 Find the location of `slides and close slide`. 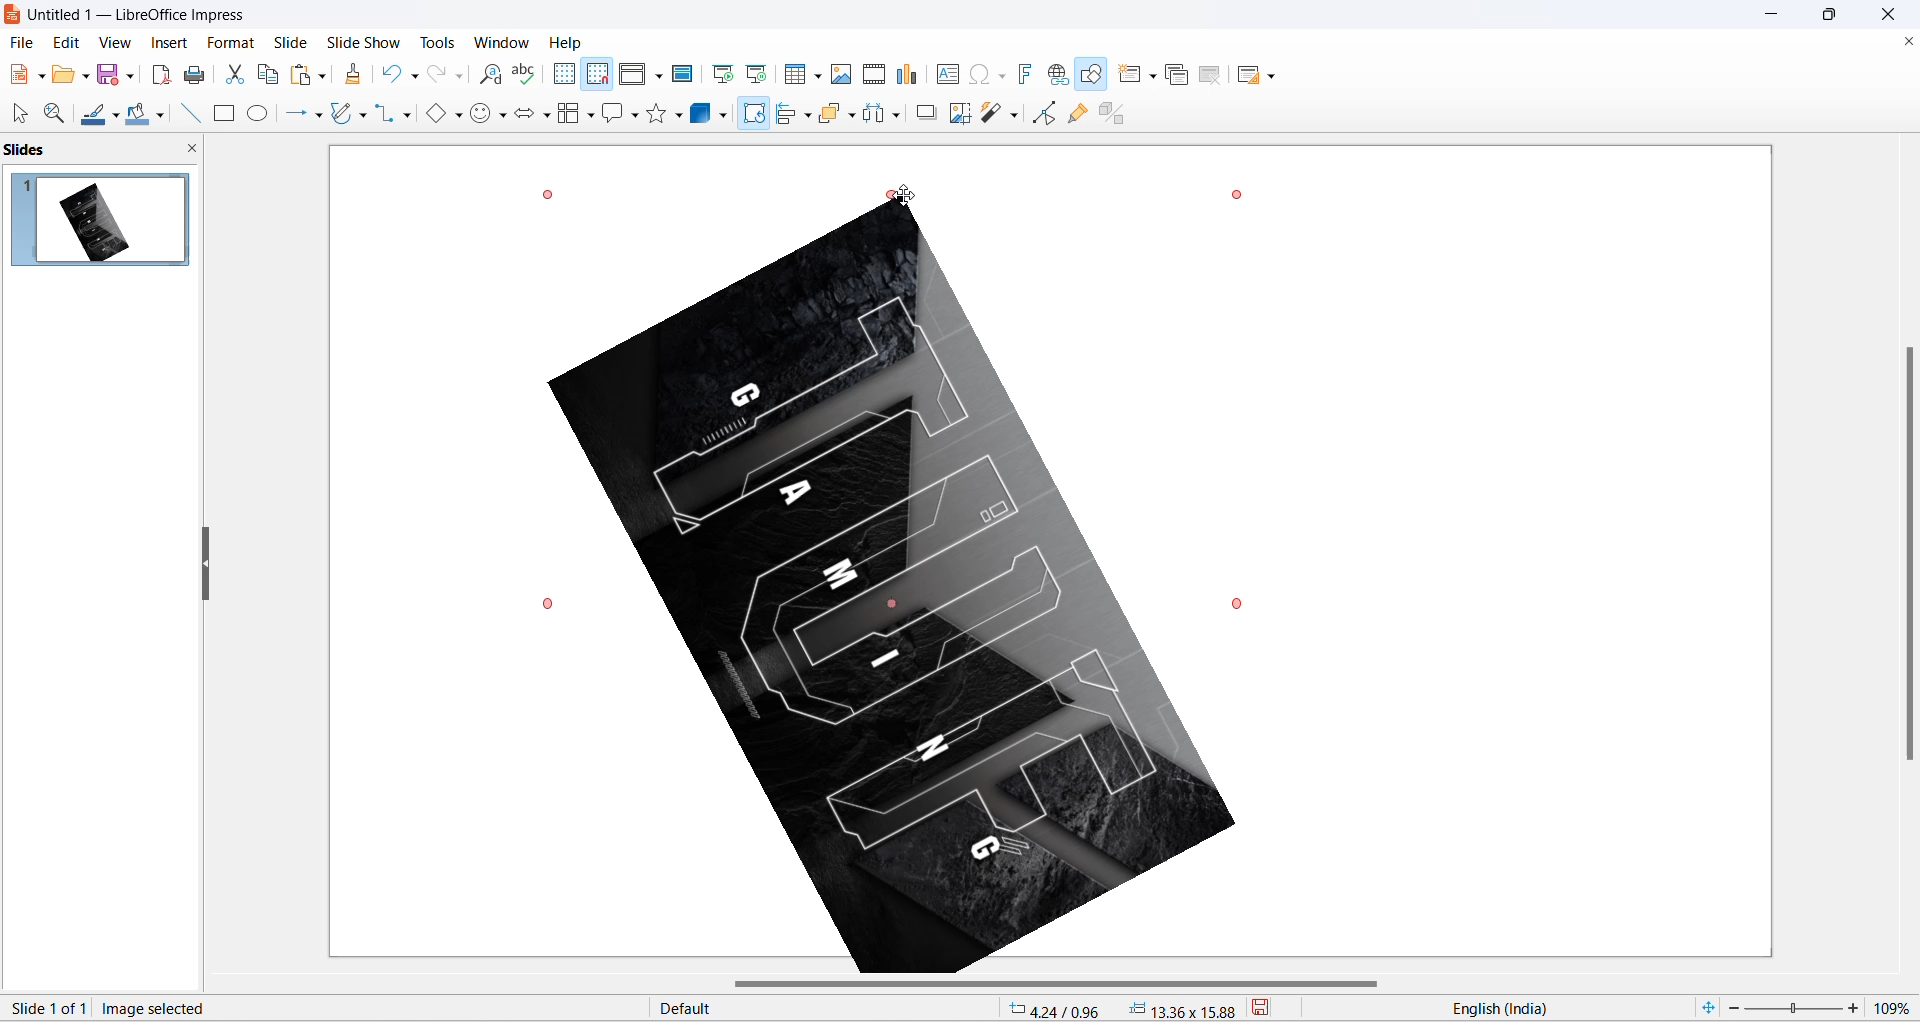

slides and close slide is located at coordinates (106, 150).